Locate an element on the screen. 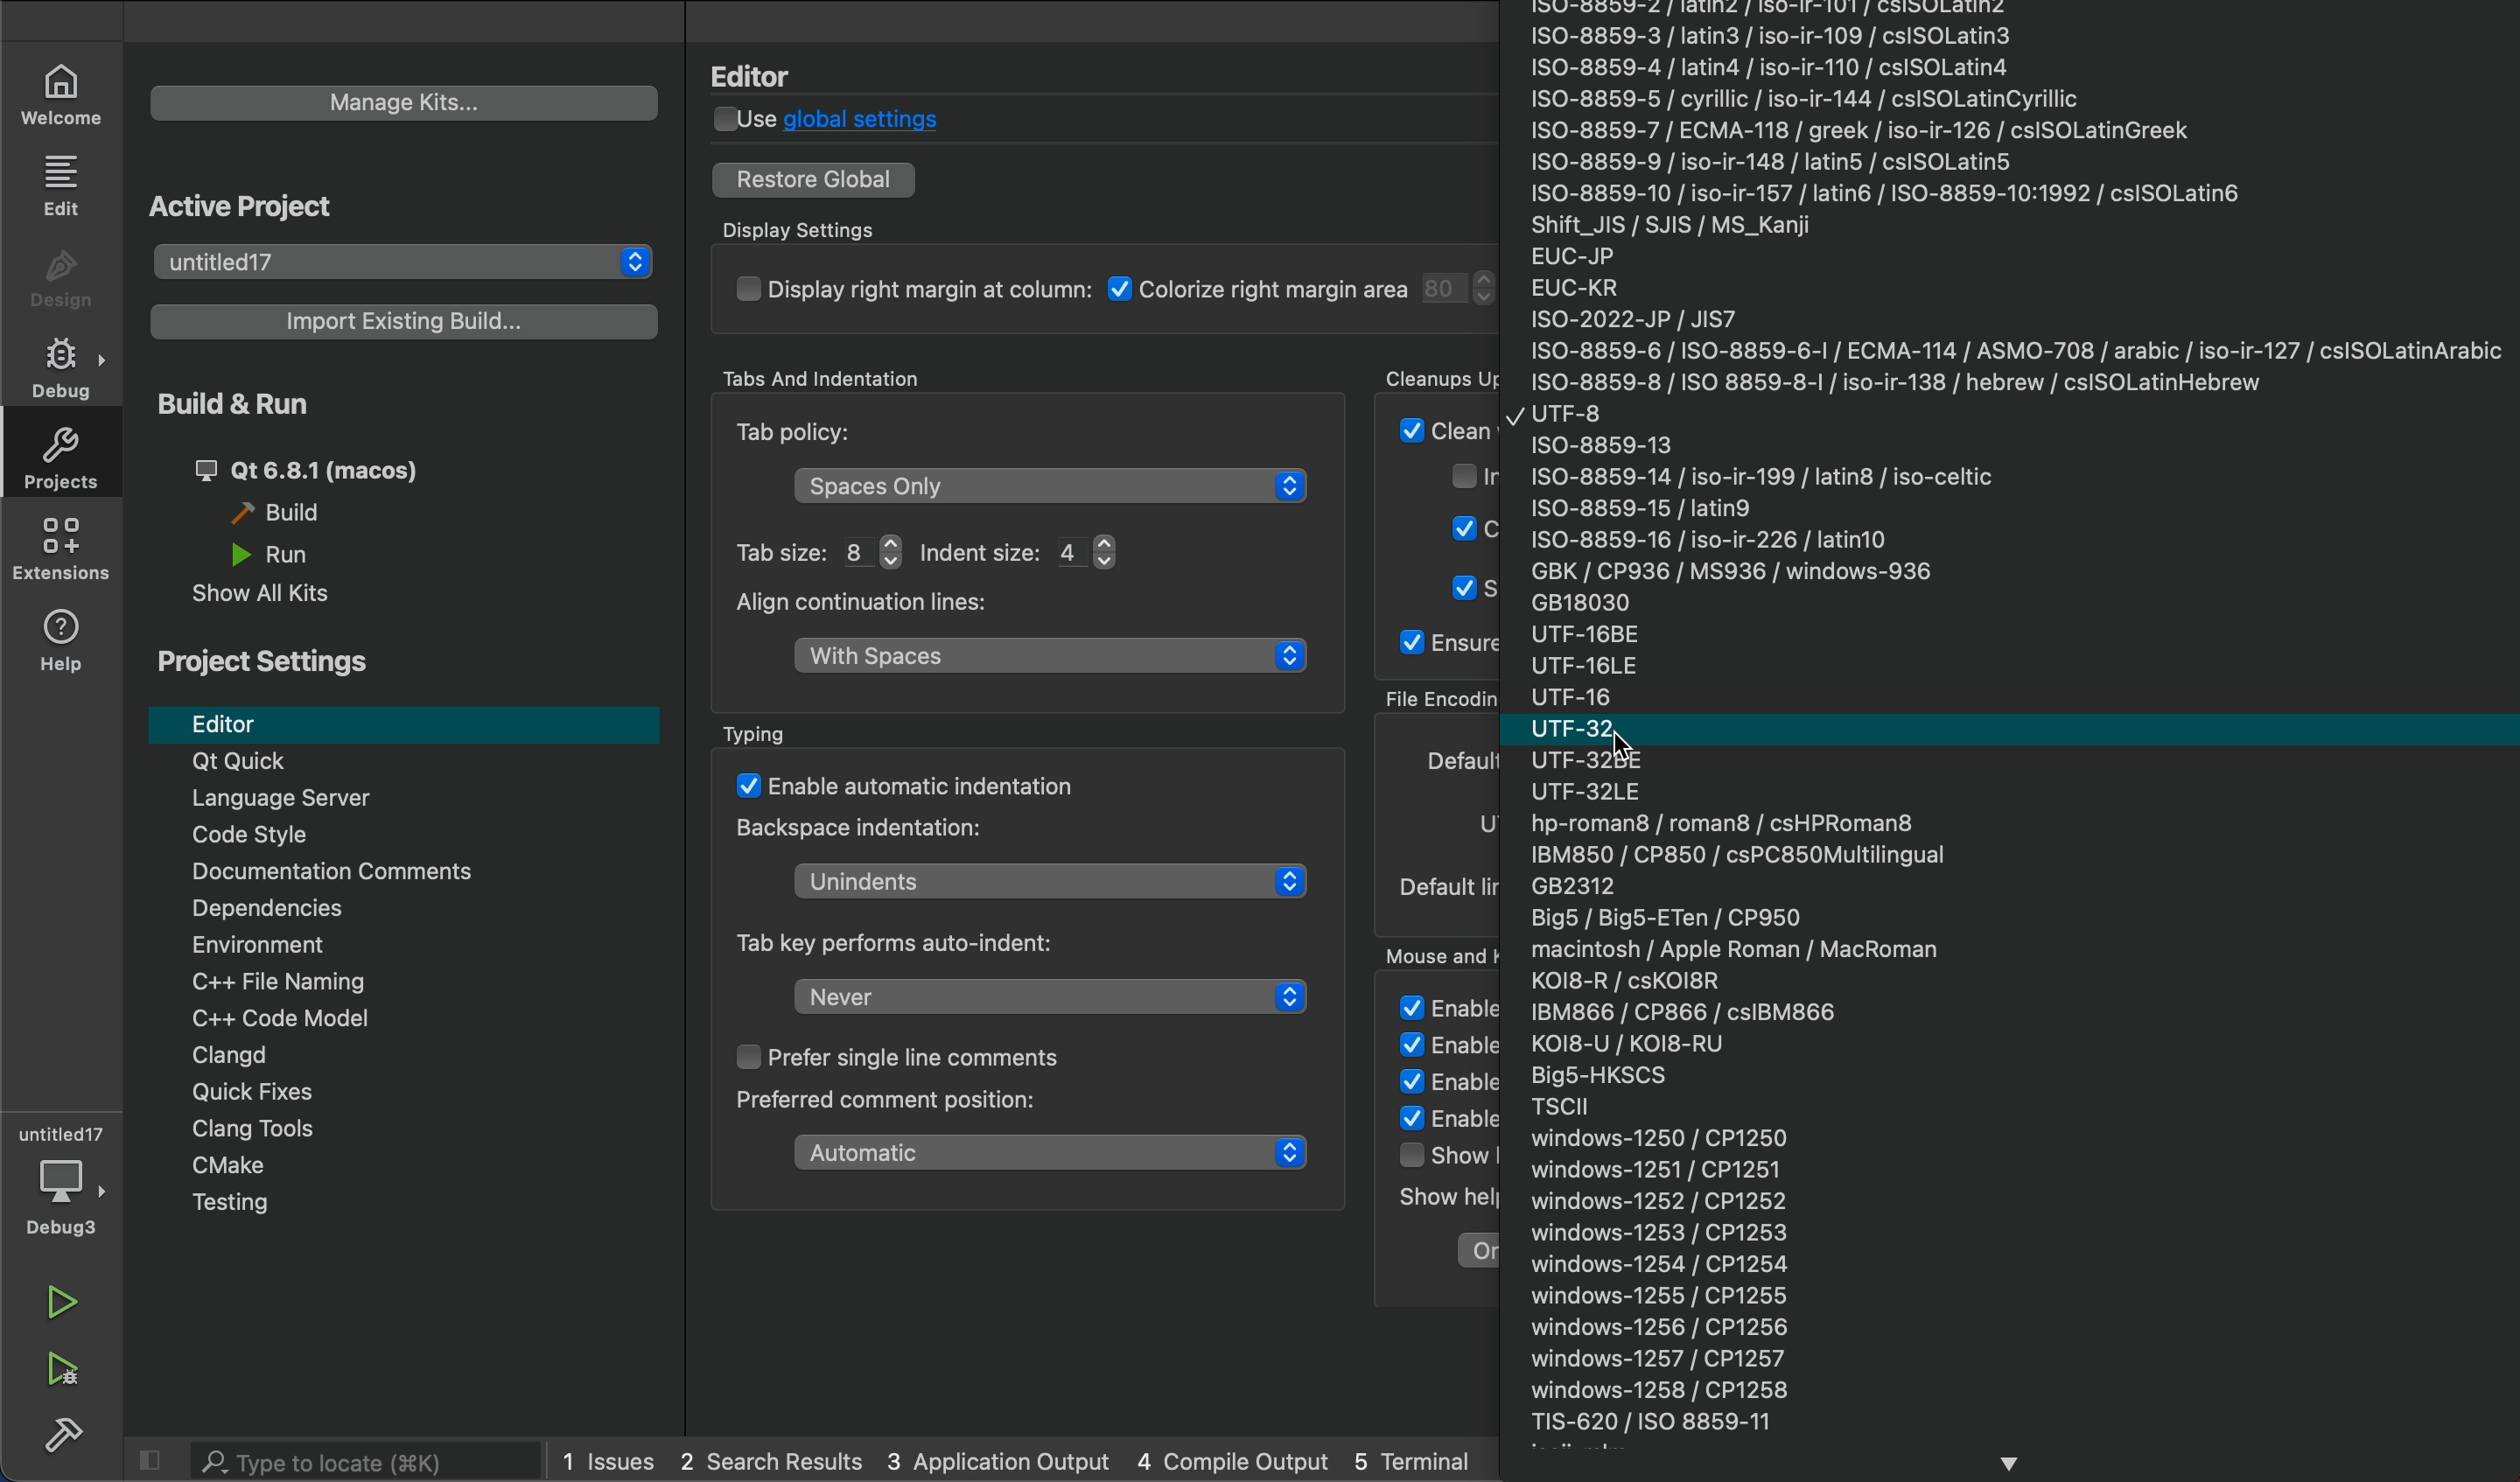 This screenshot has width=2520, height=1482. single line is located at coordinates (928, 1059).